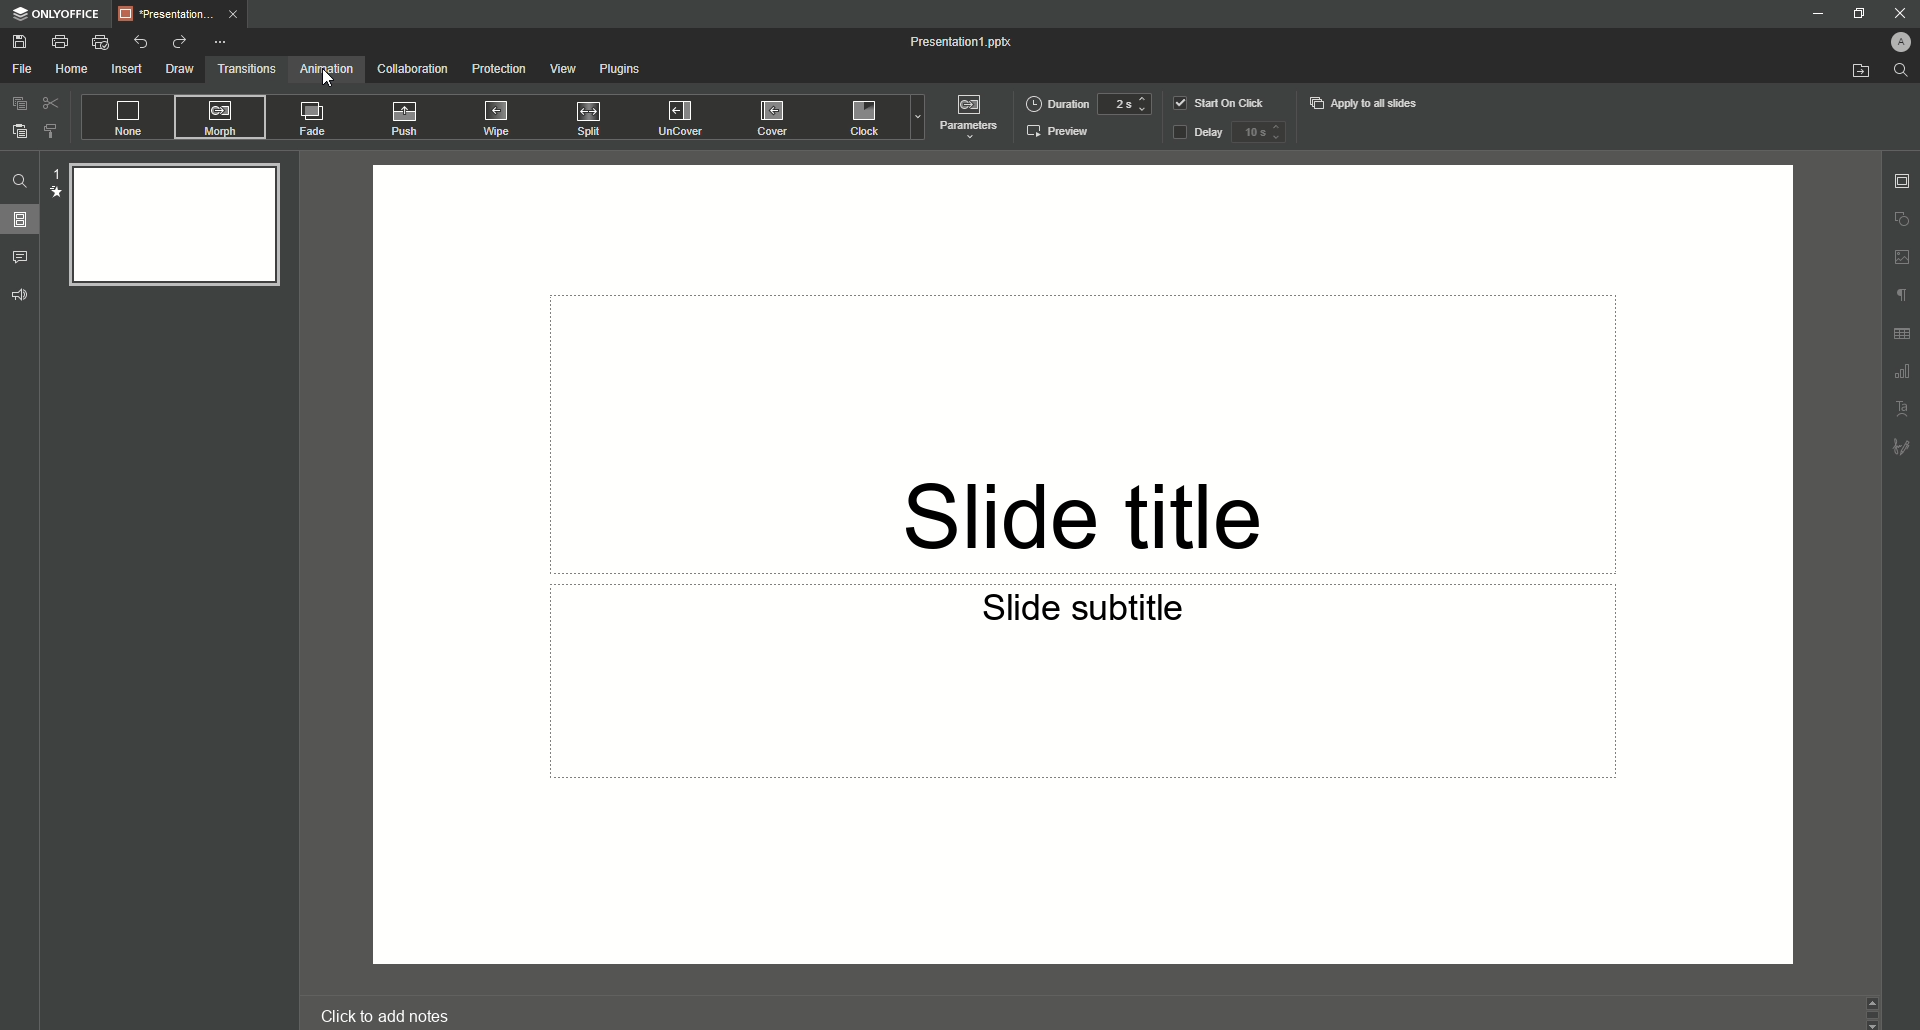 This screenshot has width=1920, height=1030. I want to click on Minimize, so click(1821, 14).